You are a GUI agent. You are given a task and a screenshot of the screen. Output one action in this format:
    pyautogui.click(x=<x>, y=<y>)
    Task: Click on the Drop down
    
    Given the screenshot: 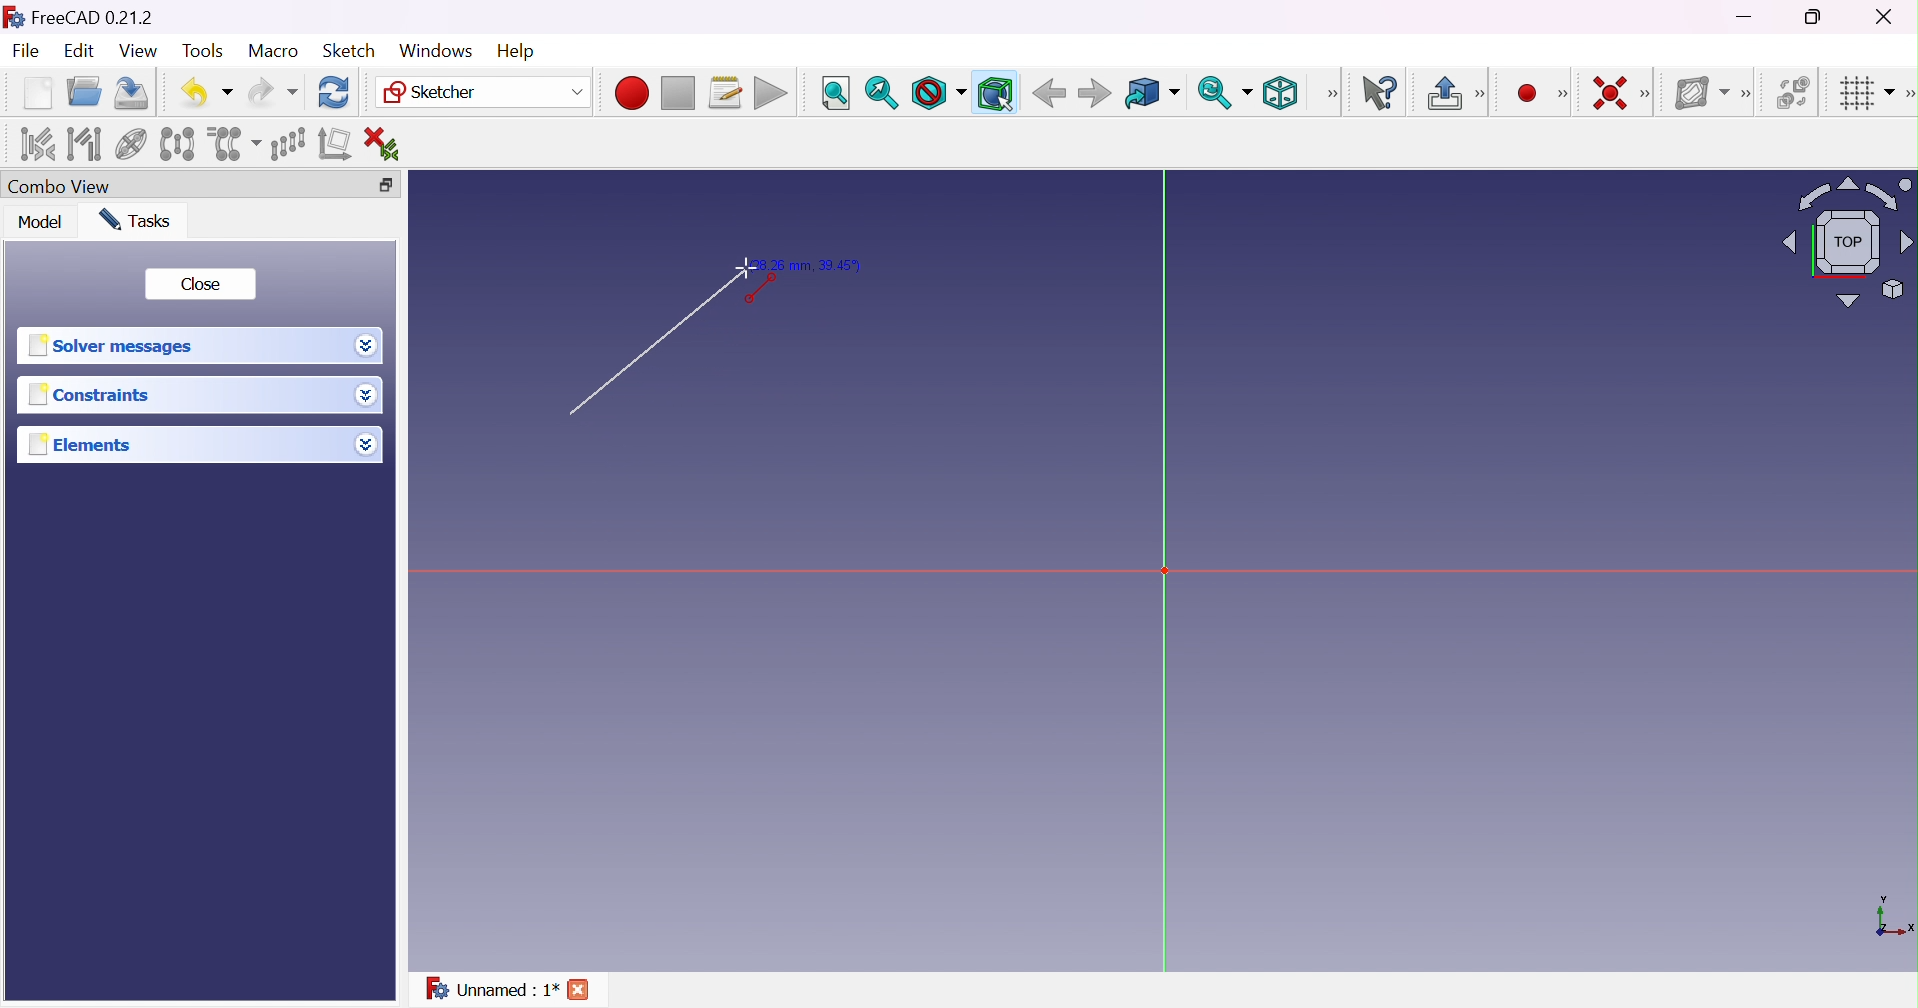 What is the action you would take?
    pyautogui.click(x=369, y=447)
    